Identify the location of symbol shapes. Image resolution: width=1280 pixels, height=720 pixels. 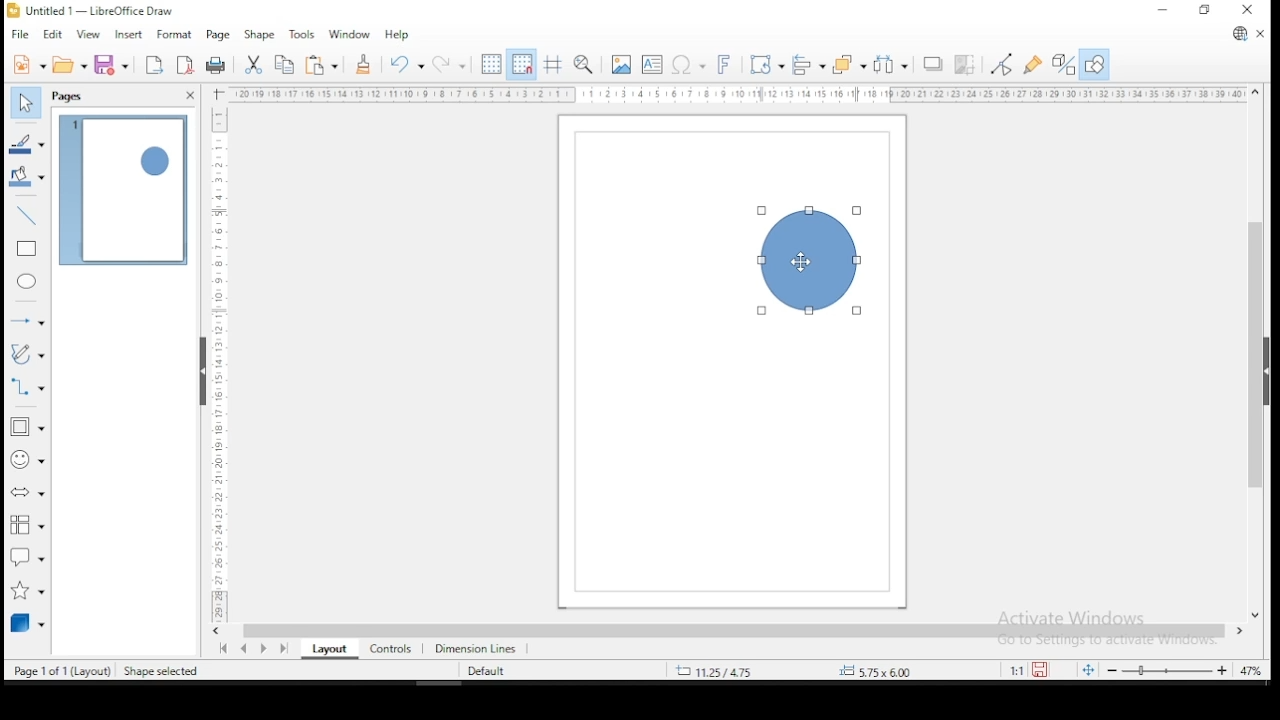
(27, 459).